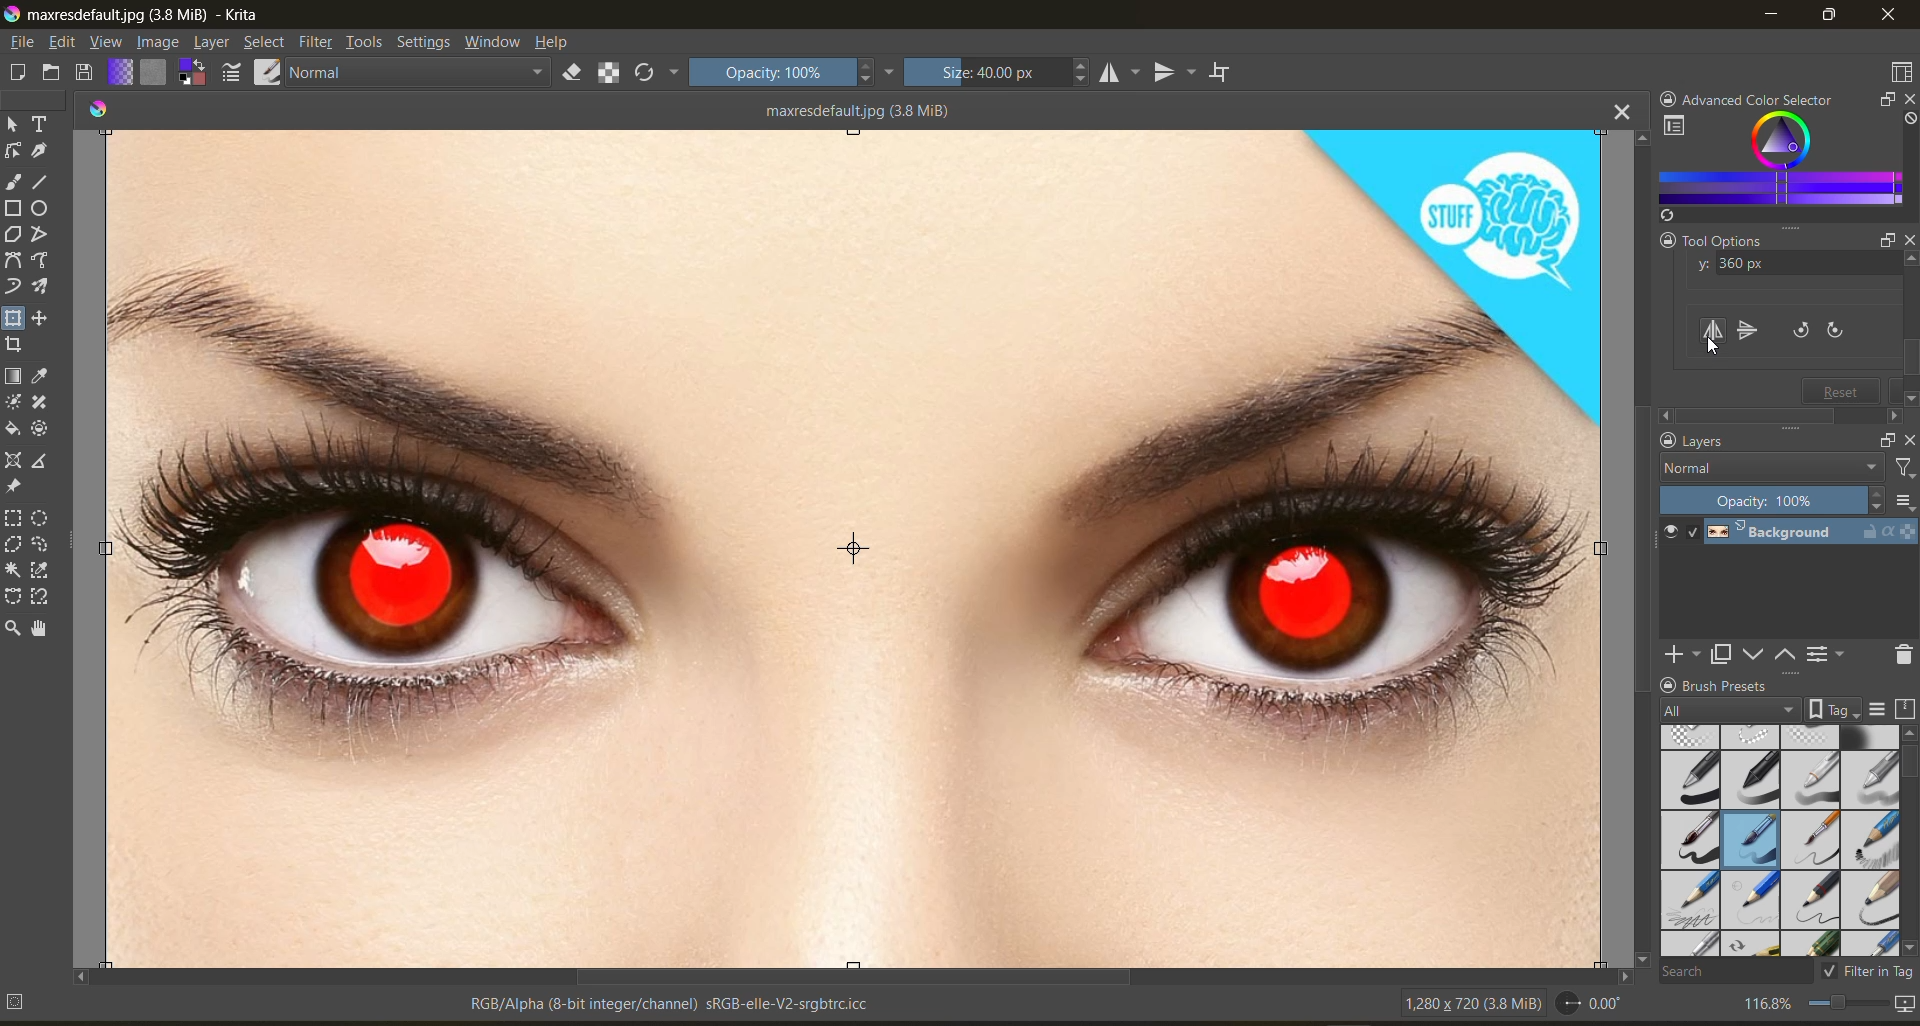  I want to click on delete the layer, so click(1900, 655).